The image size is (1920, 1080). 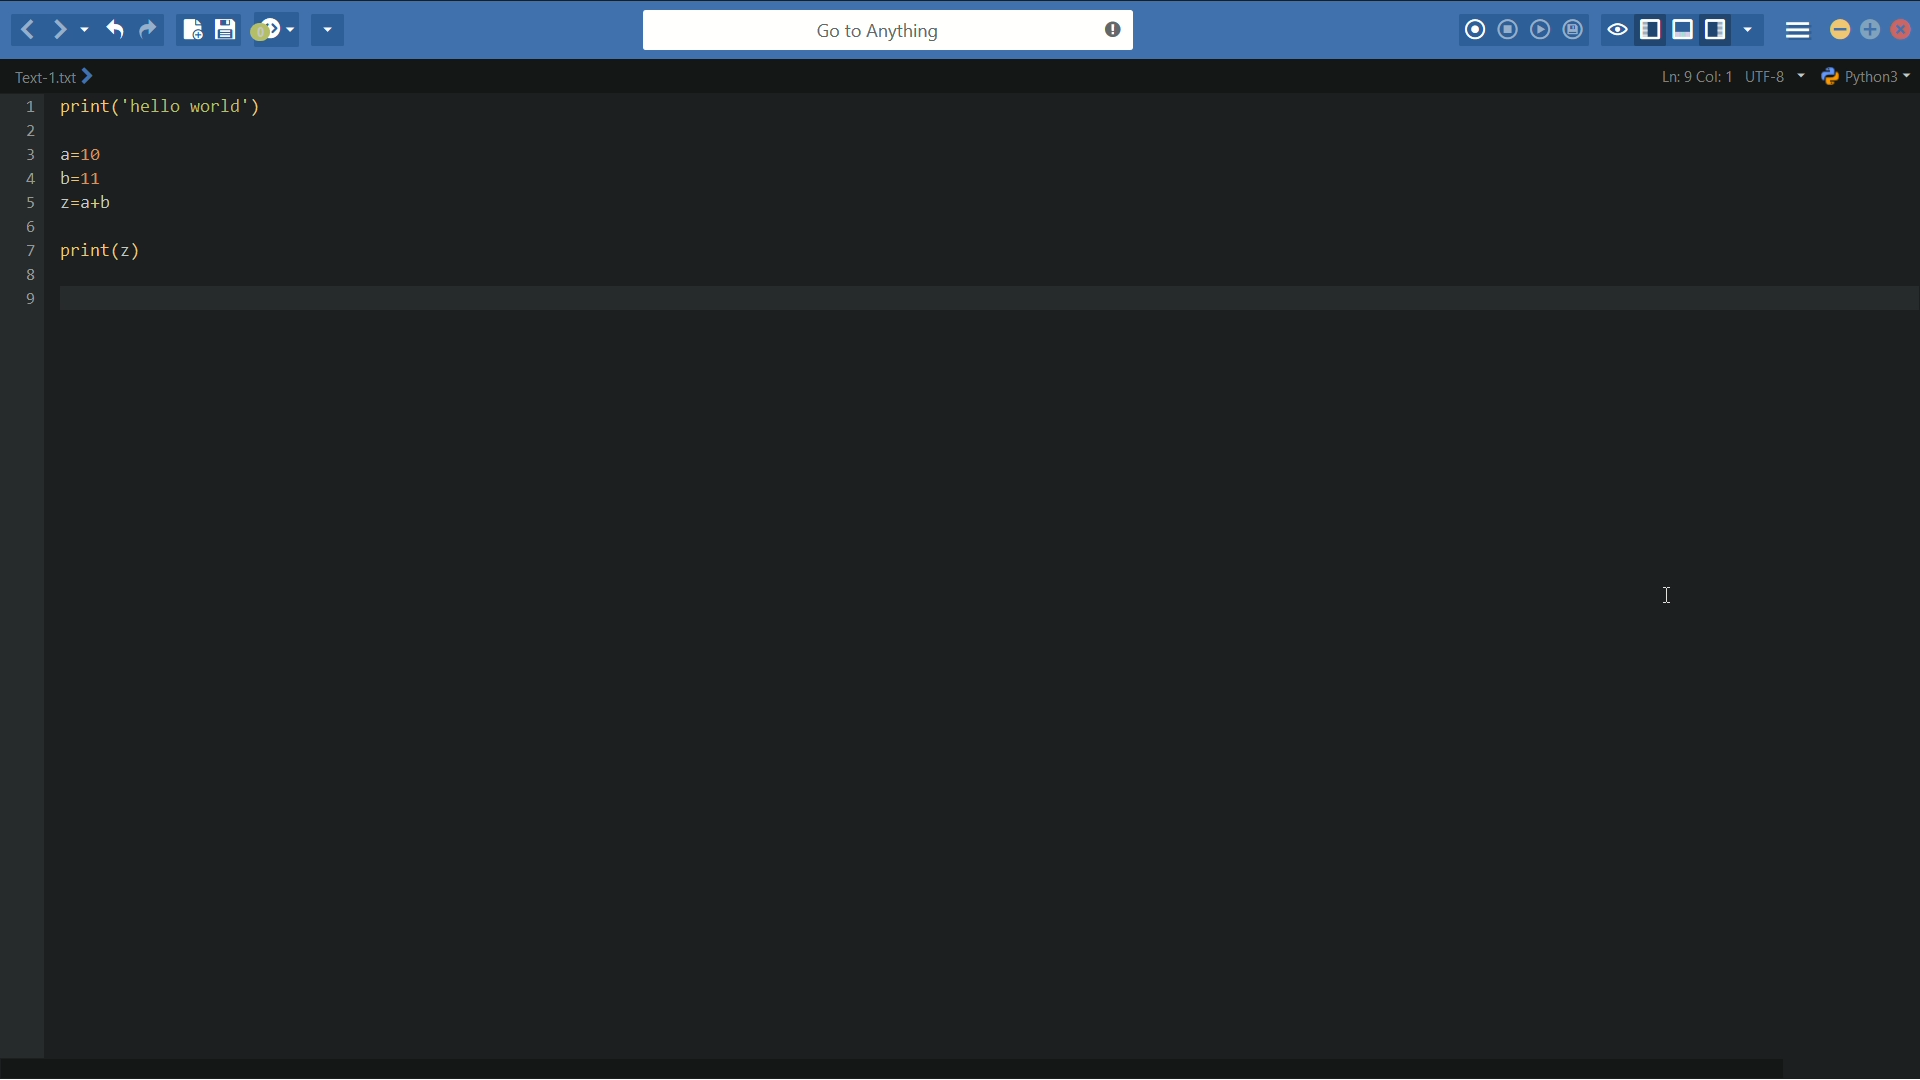 What do you see at coordinates (1543, 32) in the screenshot?
I see `play last macro` at bounding box center [1543, 32].